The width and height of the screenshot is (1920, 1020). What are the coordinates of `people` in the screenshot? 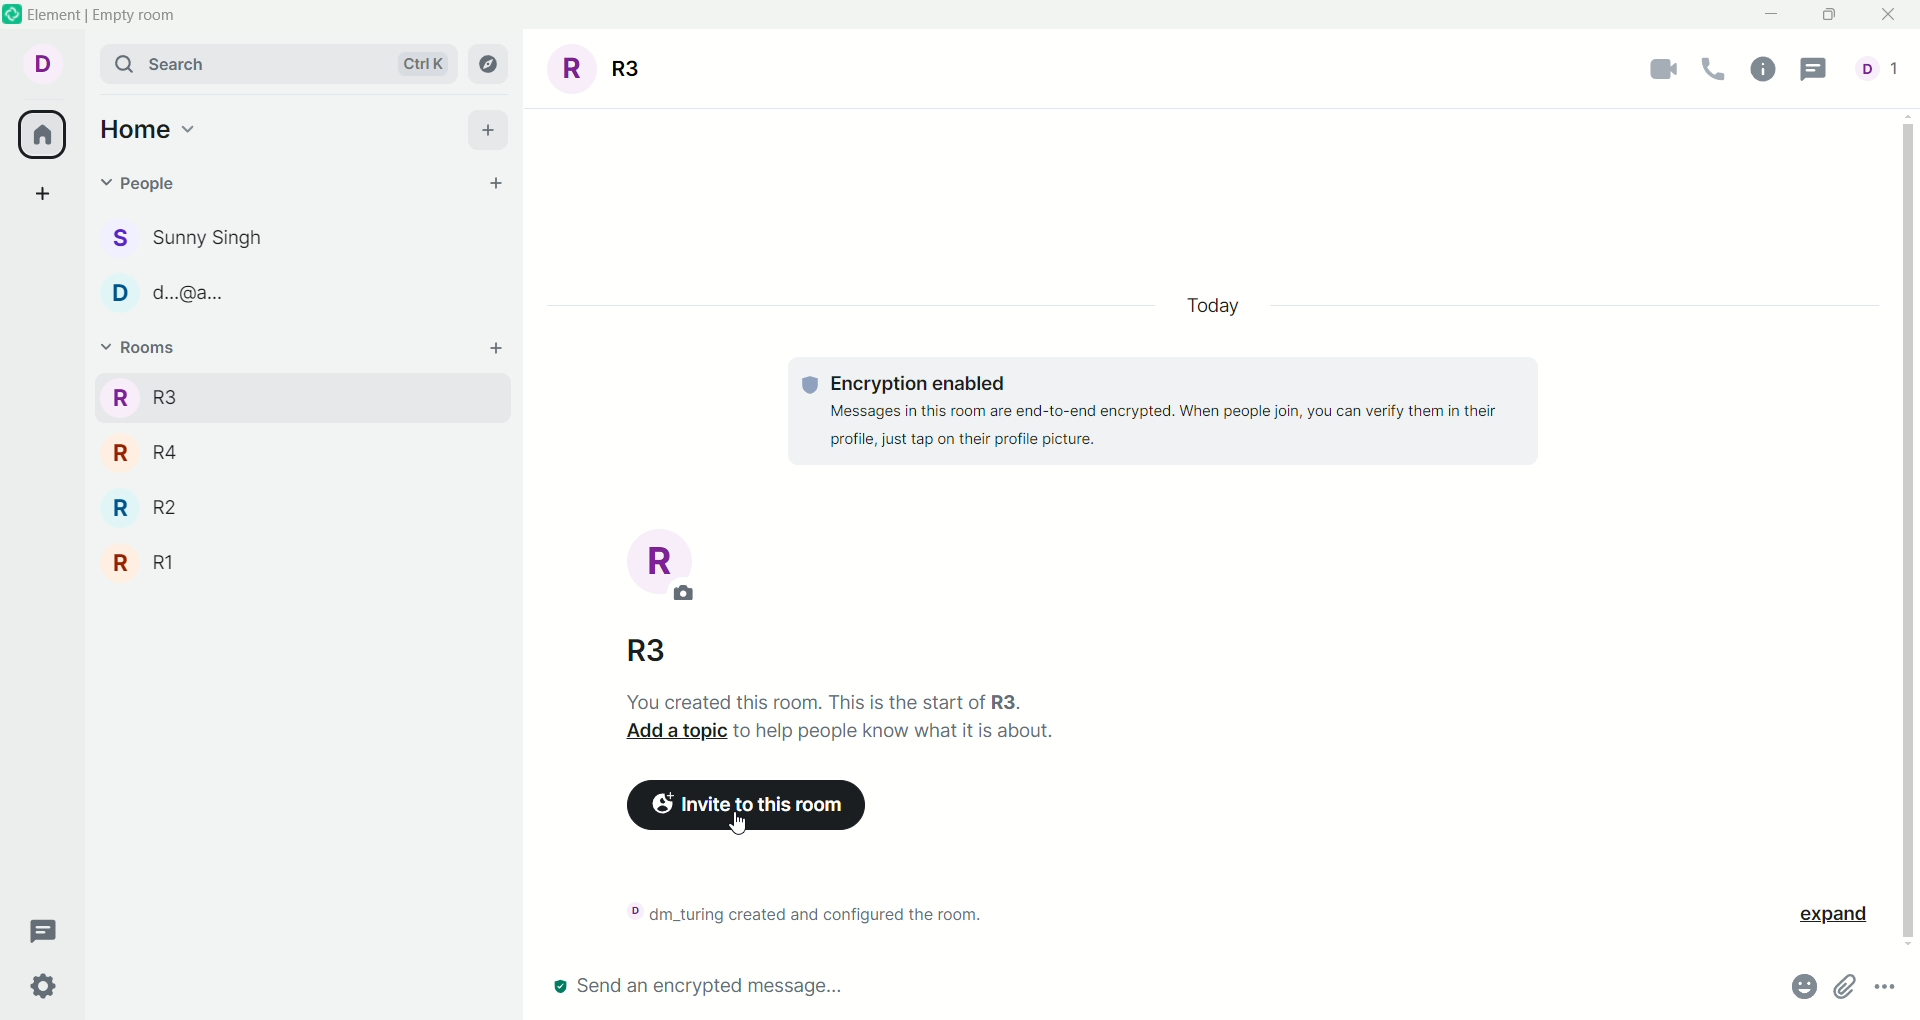 It's located at (139, 188).